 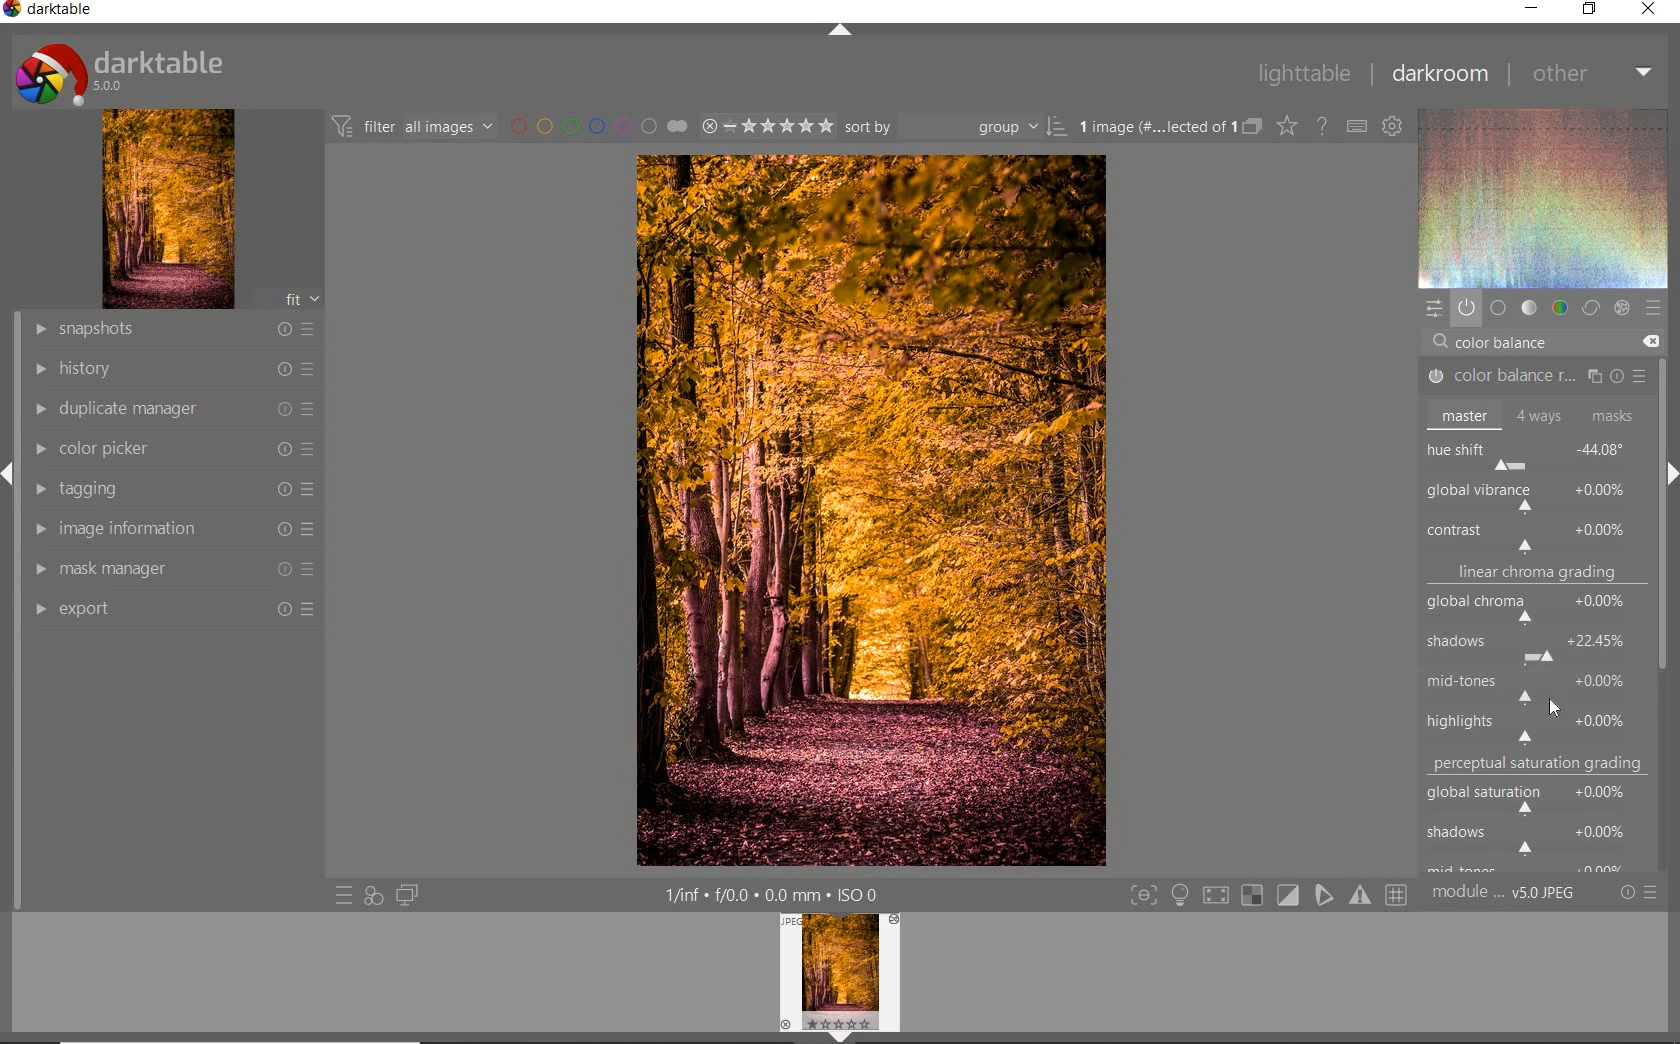 I want to click on collapse grouped image, so click(x=1252, y=127).